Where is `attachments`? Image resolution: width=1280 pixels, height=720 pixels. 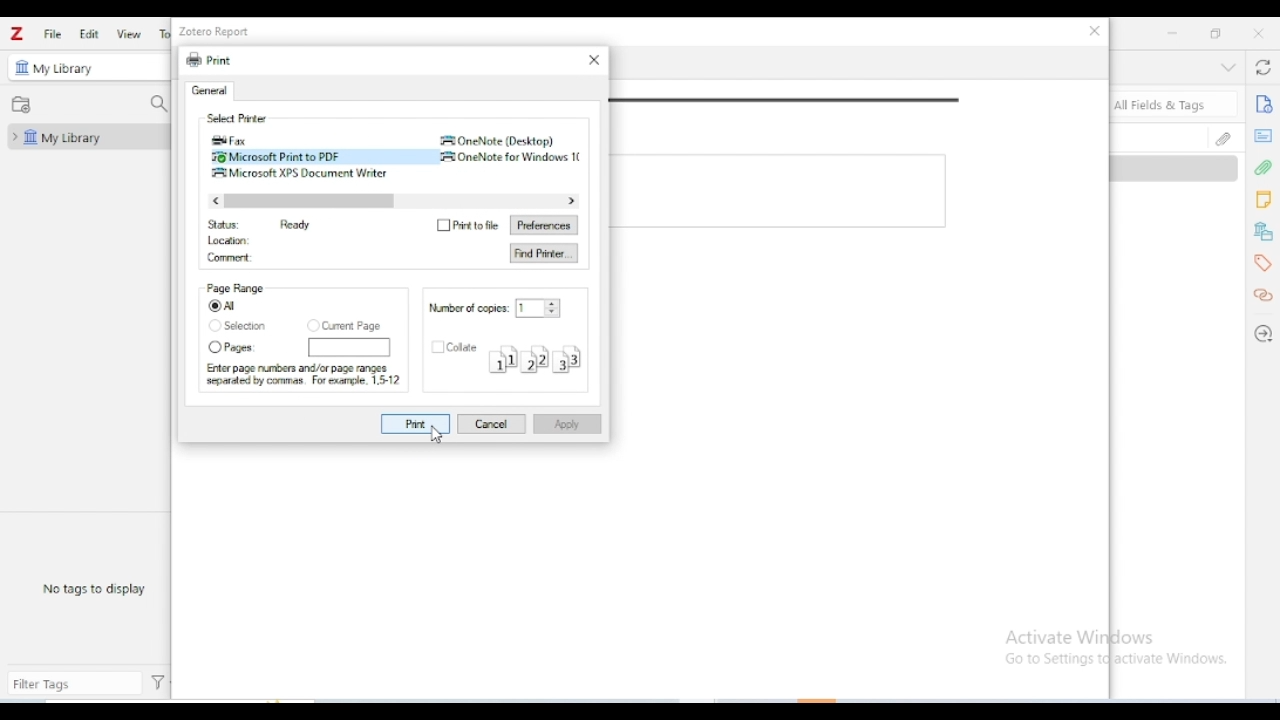 attachments is located at coordinates (1264, 169).